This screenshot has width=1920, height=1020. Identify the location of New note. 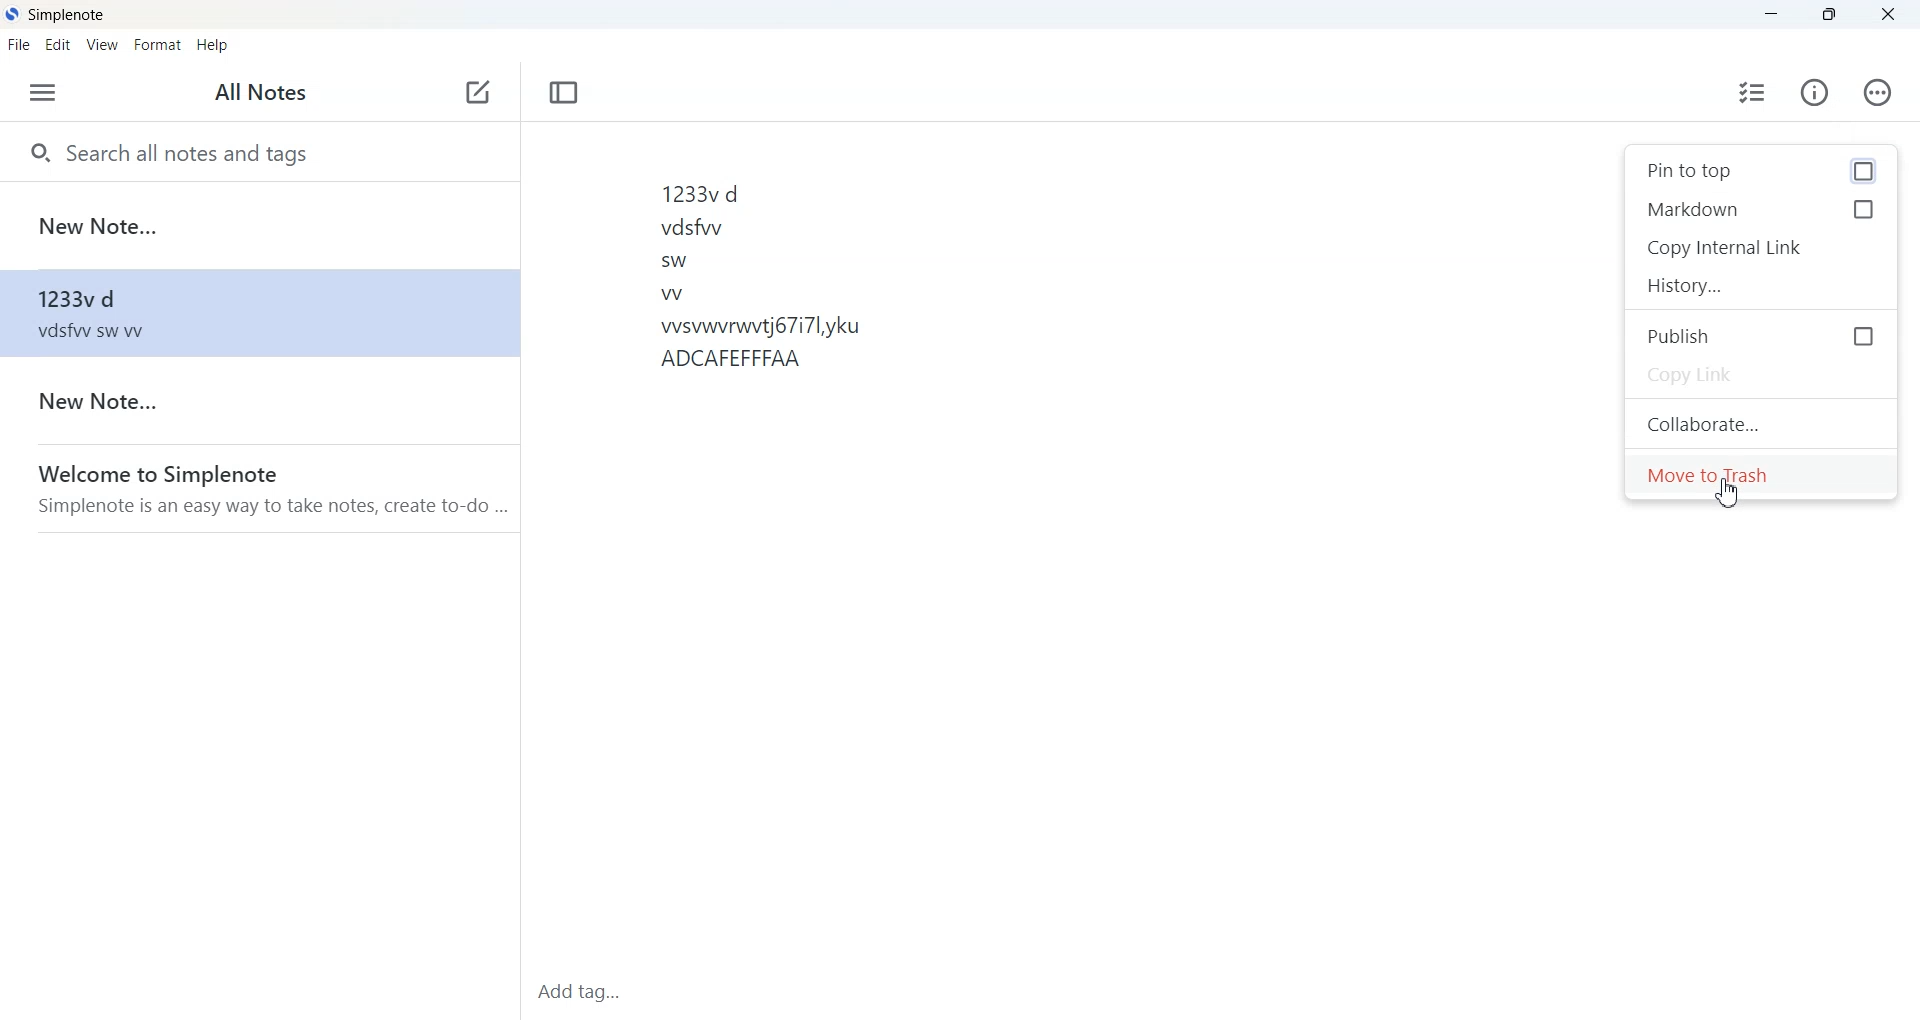
(258, 401).